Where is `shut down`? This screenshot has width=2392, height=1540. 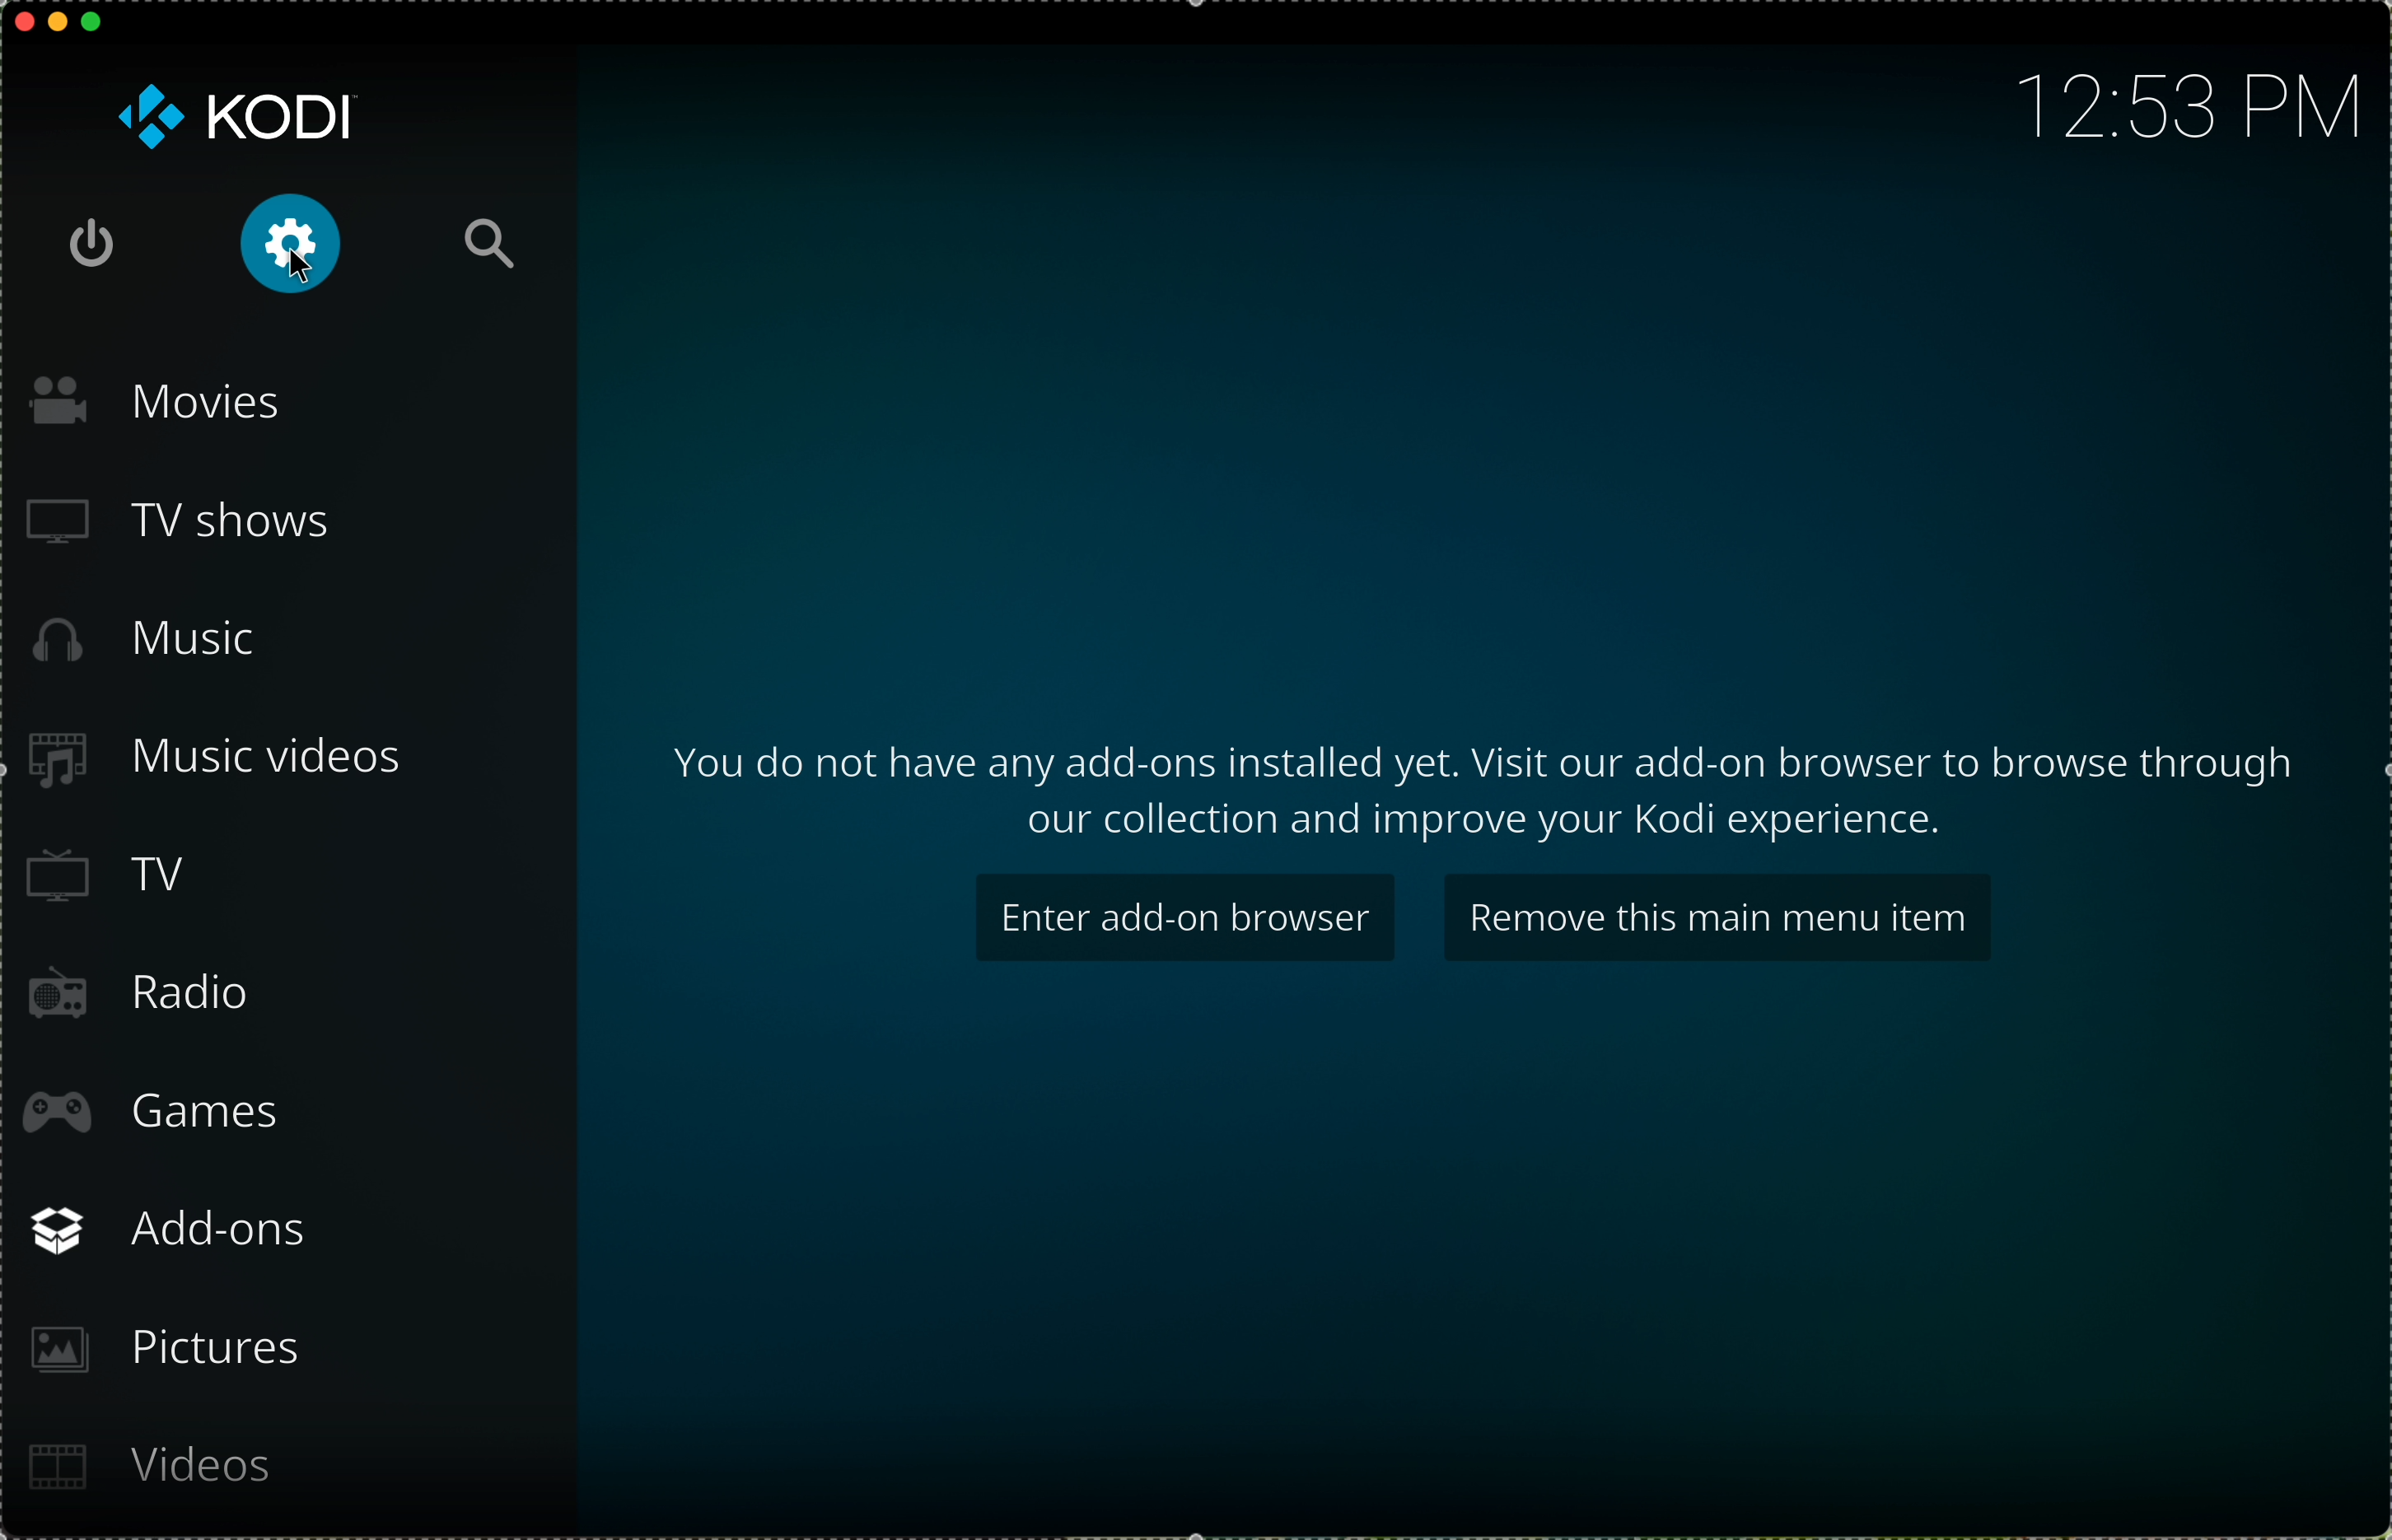
shut down is located at coordinates (94, 242).